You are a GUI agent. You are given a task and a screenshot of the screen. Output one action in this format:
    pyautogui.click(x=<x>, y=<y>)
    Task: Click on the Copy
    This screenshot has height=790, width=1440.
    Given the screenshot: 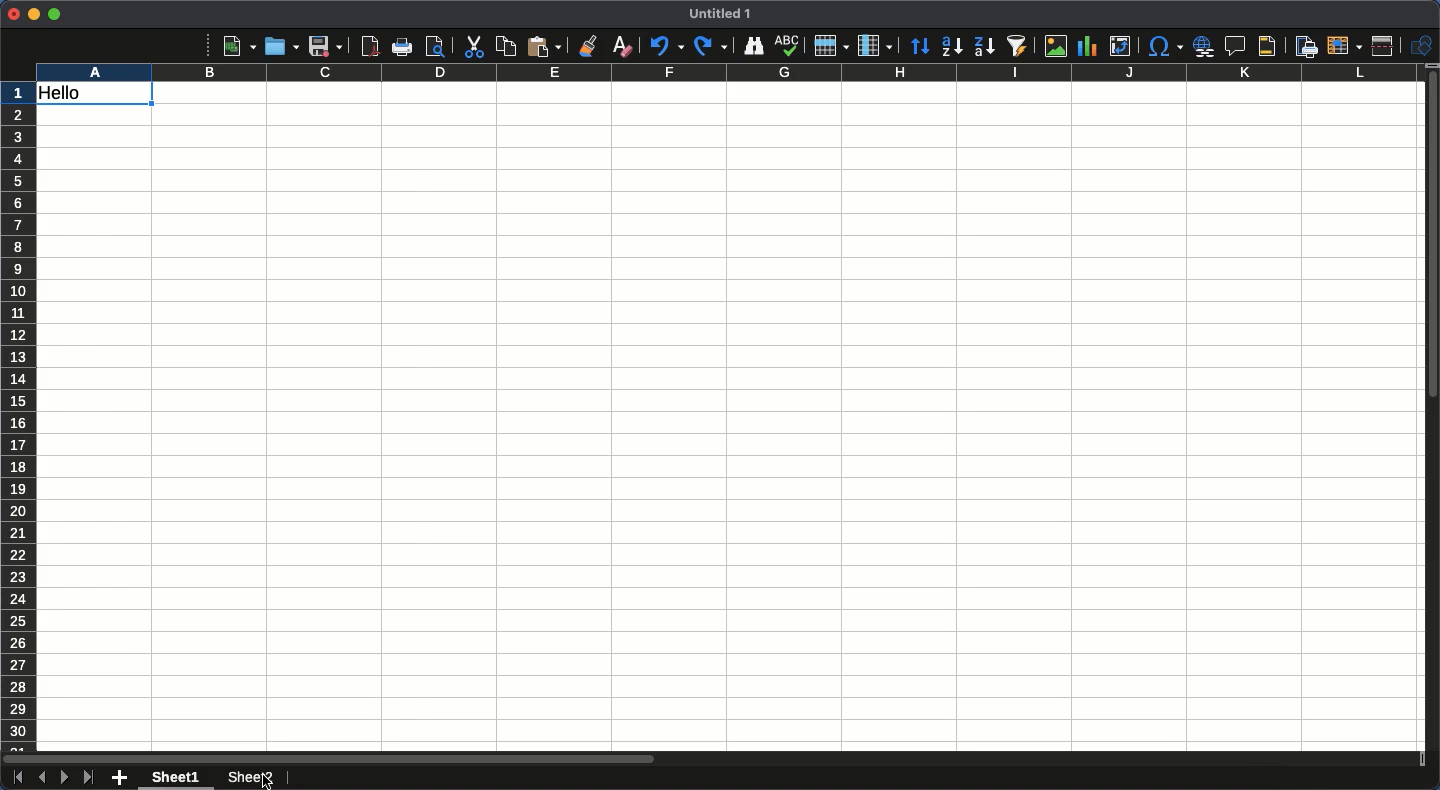 What is the action you would take?
    pyautogui.click(x=506, y=46)
    